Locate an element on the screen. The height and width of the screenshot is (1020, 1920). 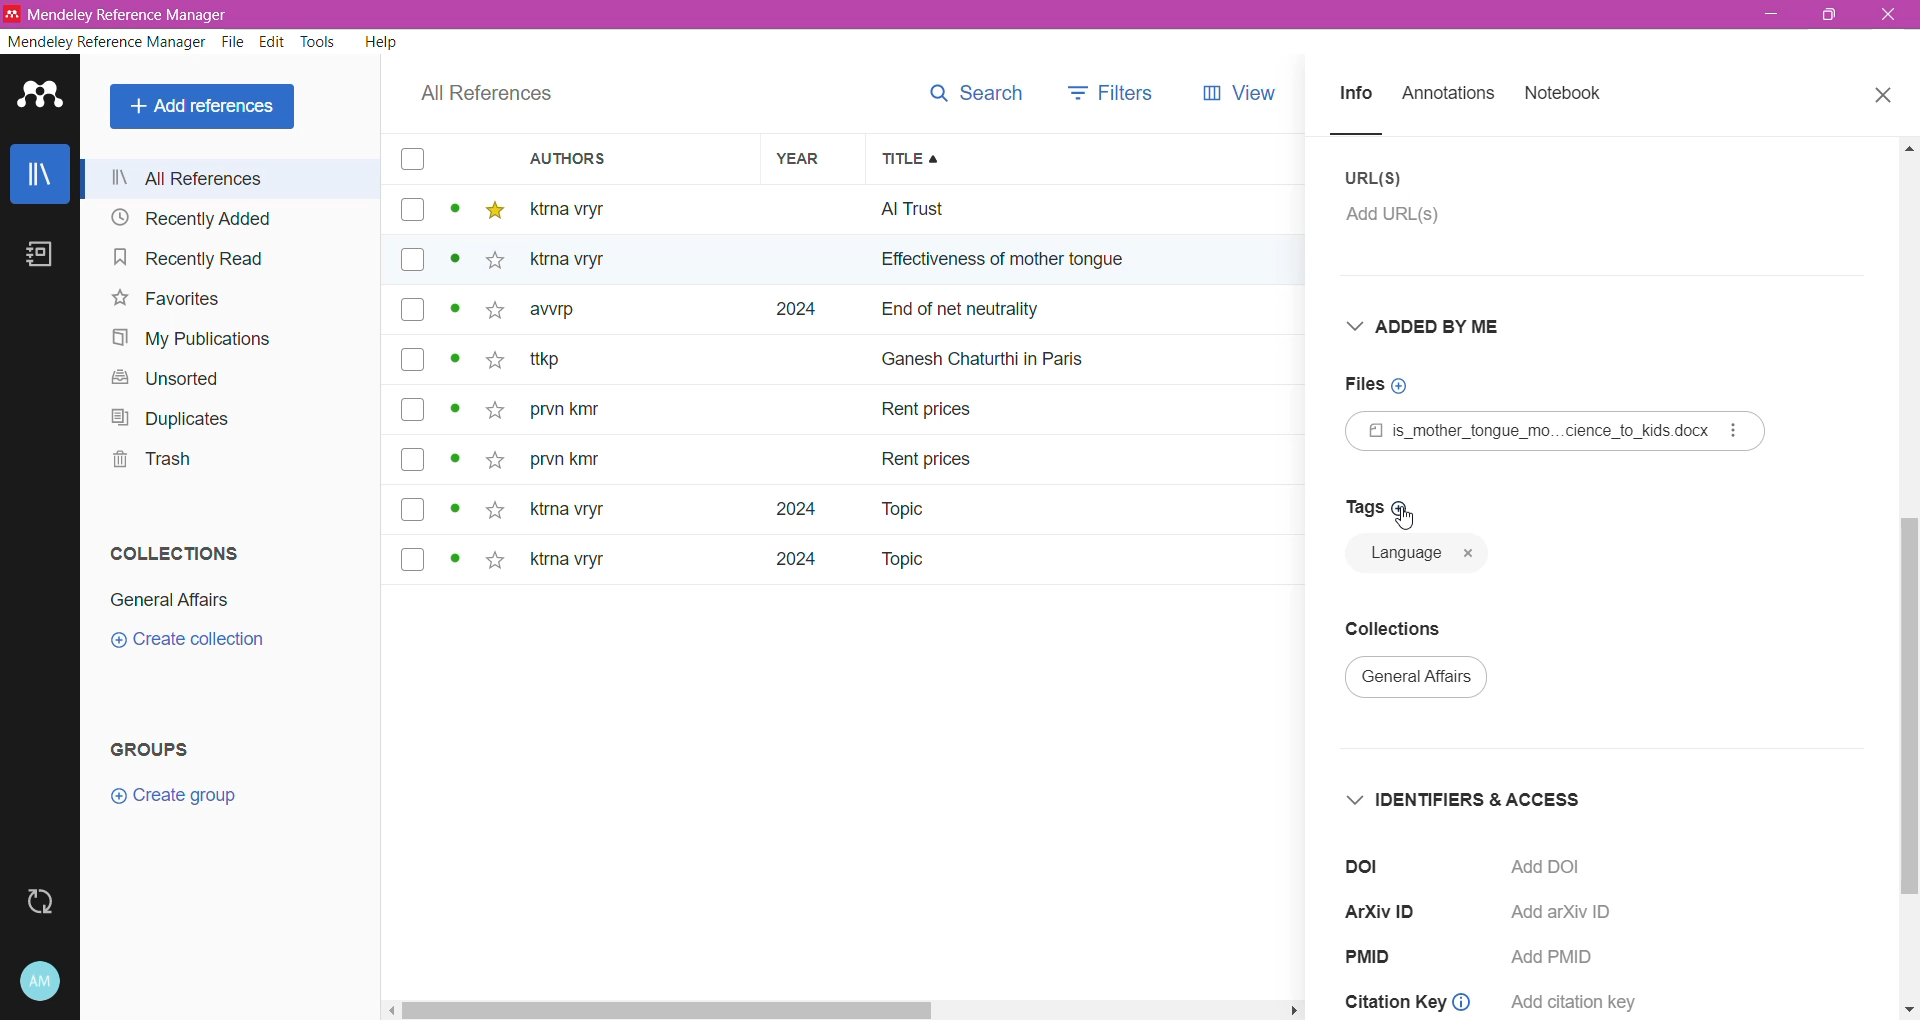
Click to Add DOI is located at coordinates (1561, 868).